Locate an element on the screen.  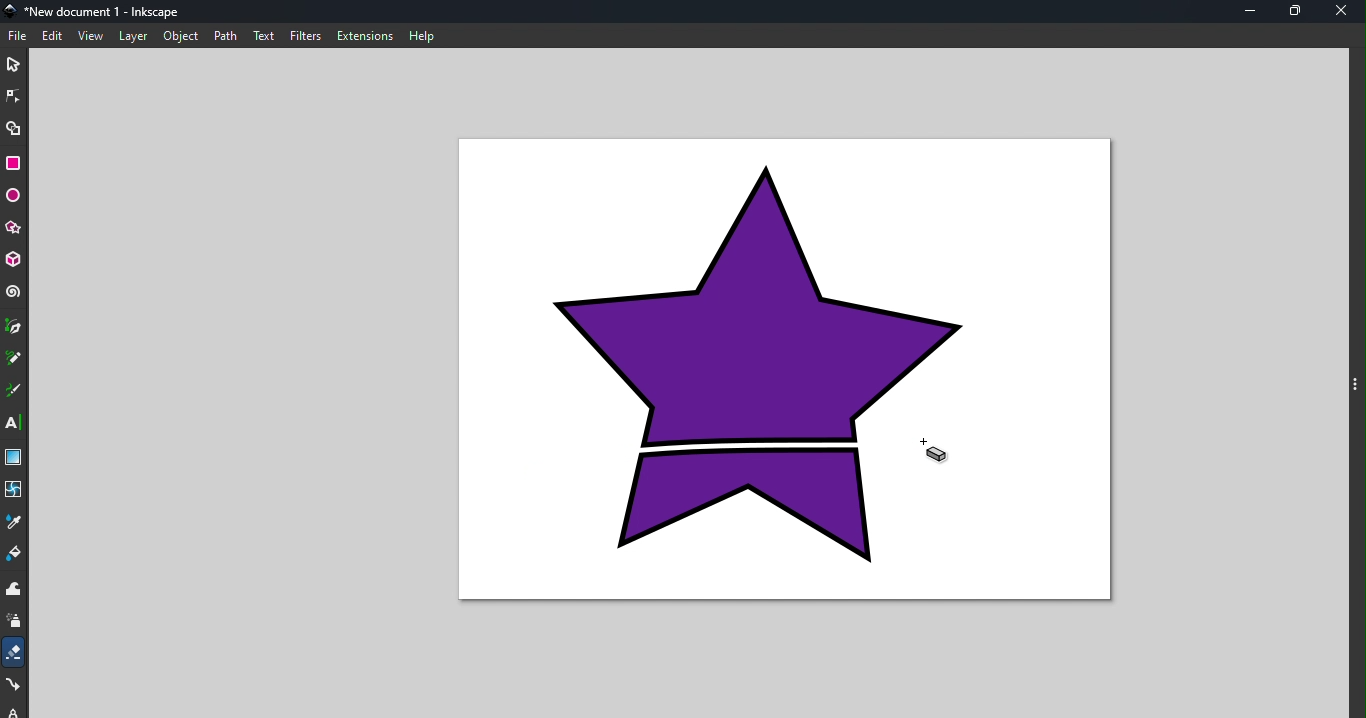
dropper tool is located at coordinates (14, 521).